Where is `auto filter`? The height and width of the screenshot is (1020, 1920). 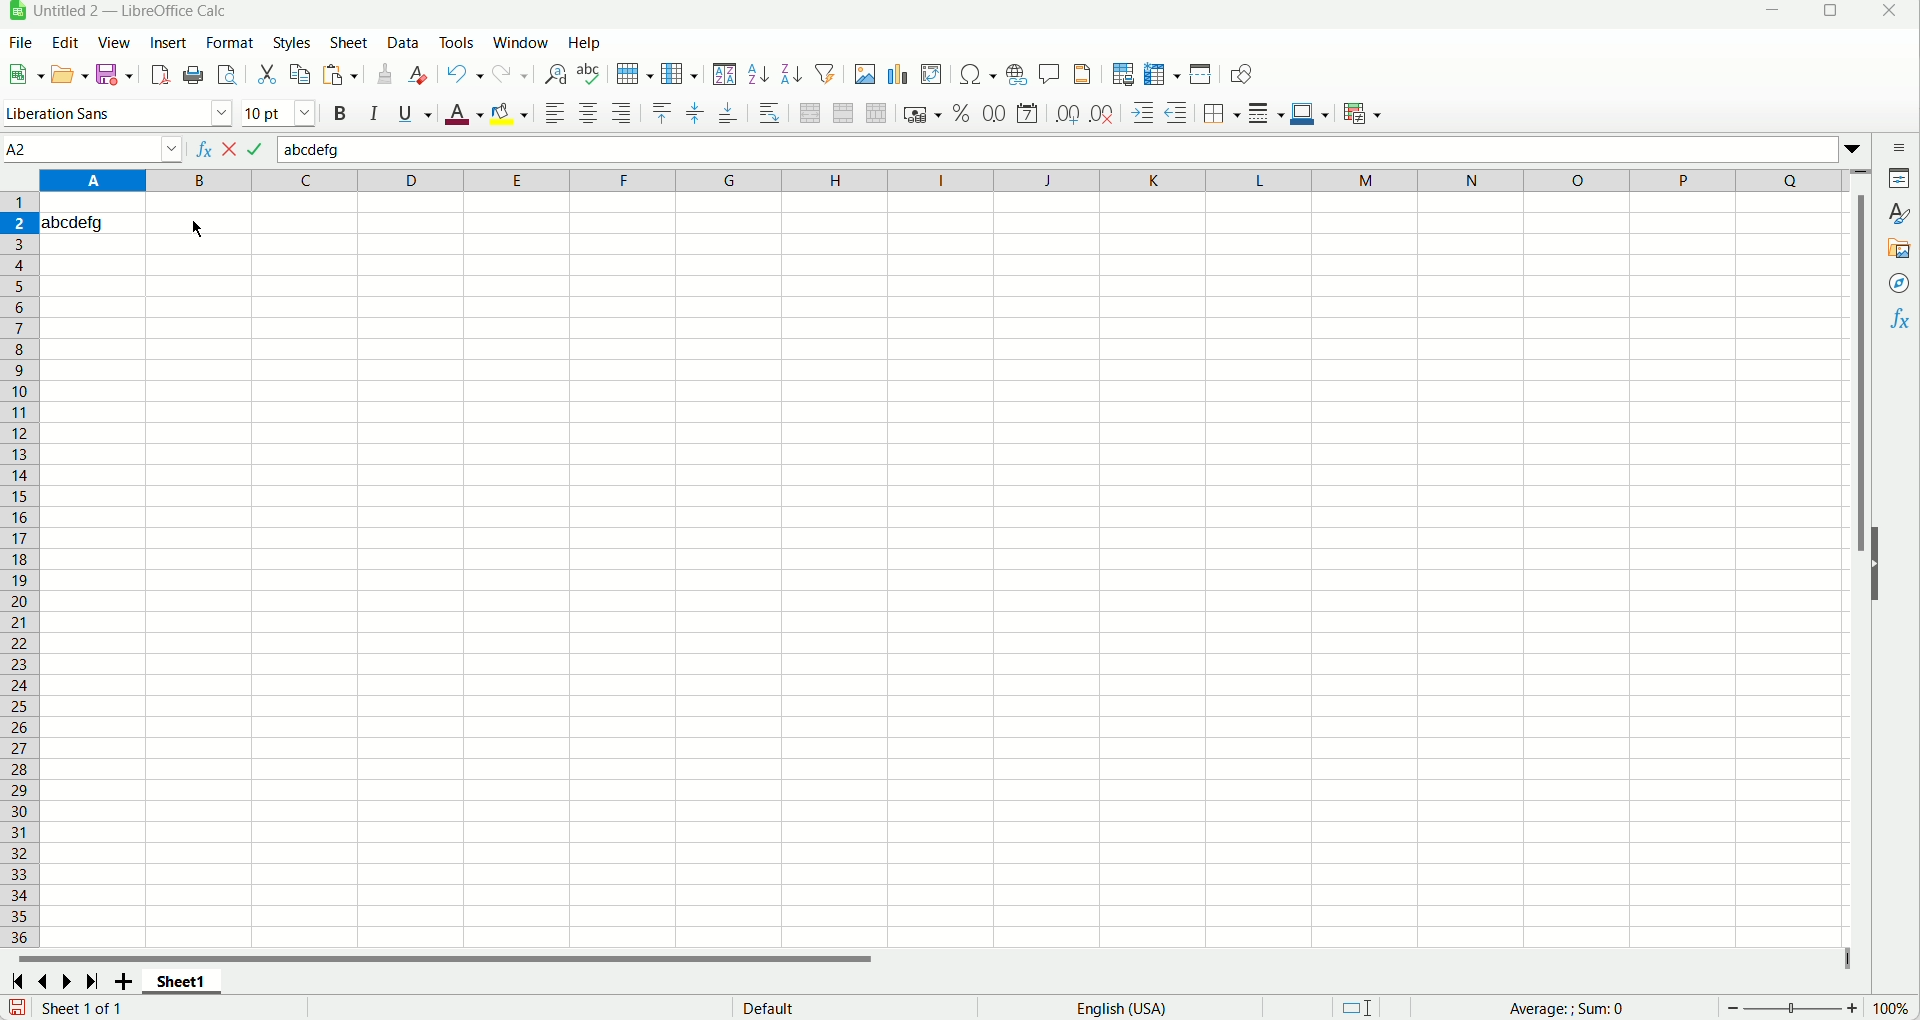 auto filter is located at coordinates (825, 74).